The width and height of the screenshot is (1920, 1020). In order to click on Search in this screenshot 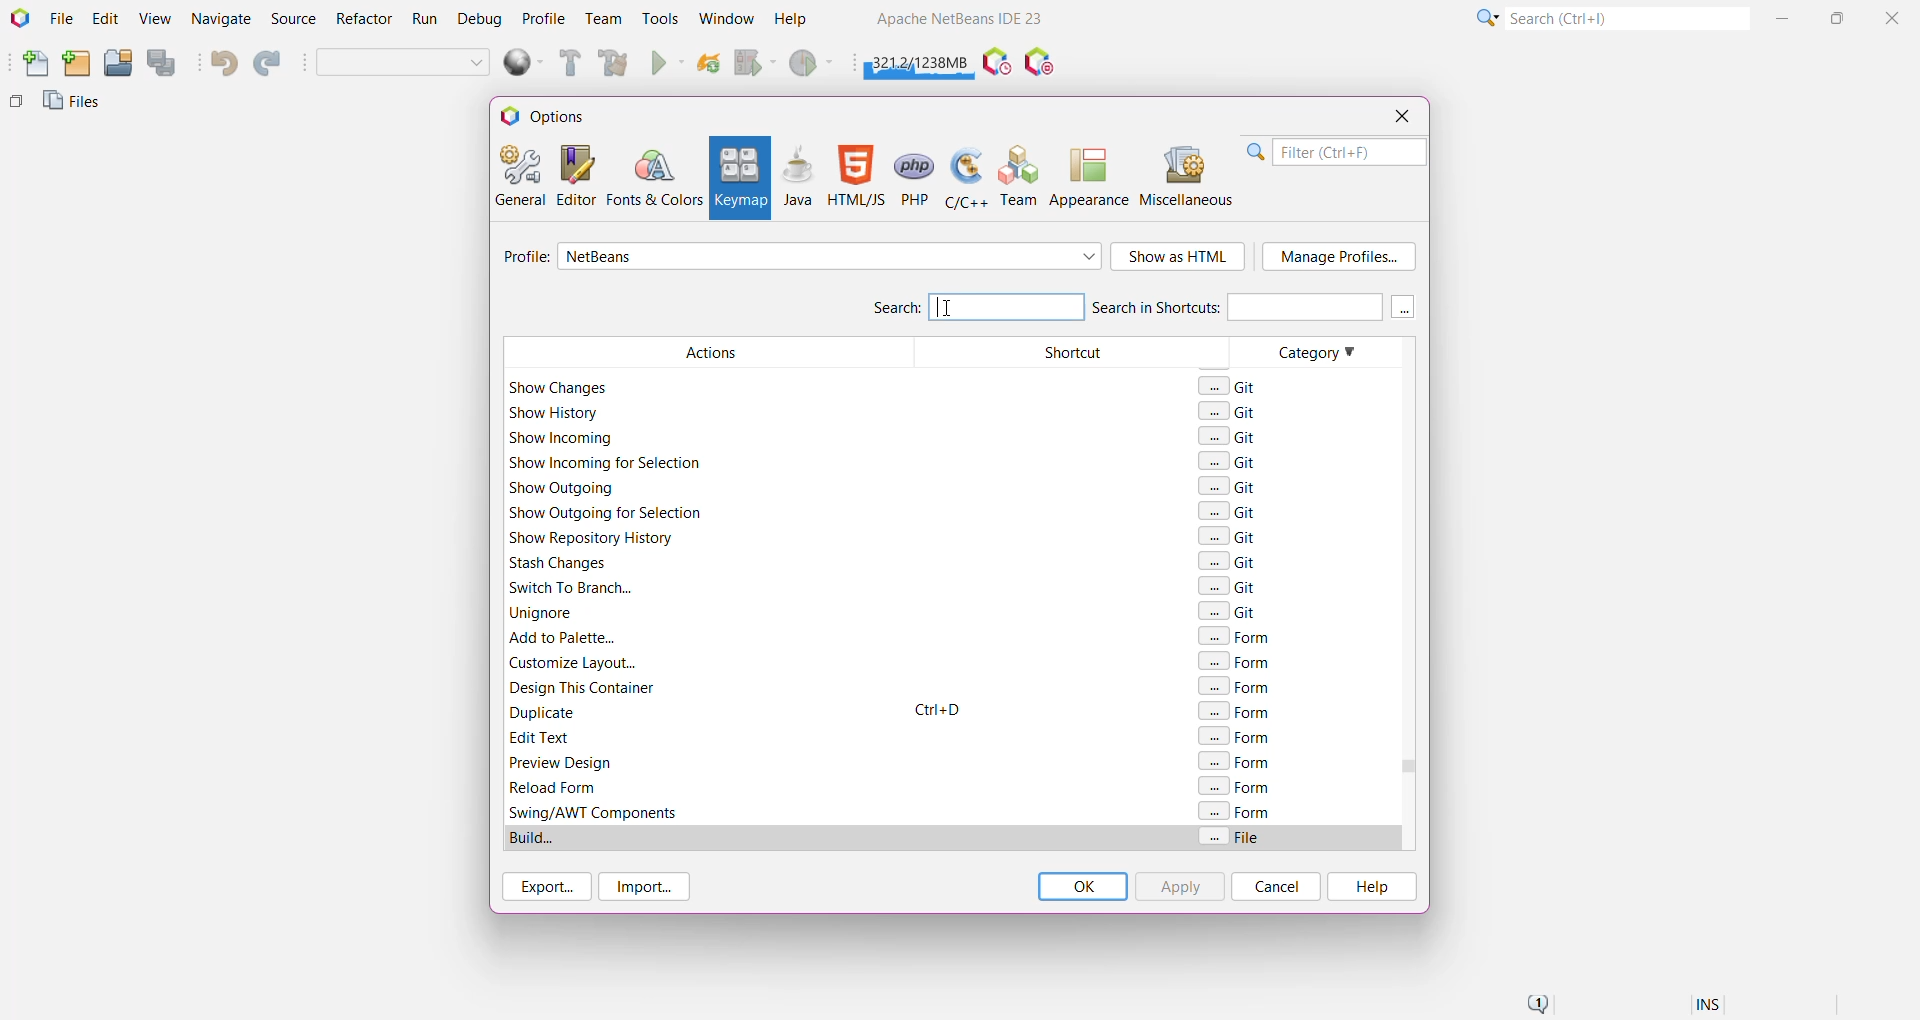, I will do `click(1626, 17)`.